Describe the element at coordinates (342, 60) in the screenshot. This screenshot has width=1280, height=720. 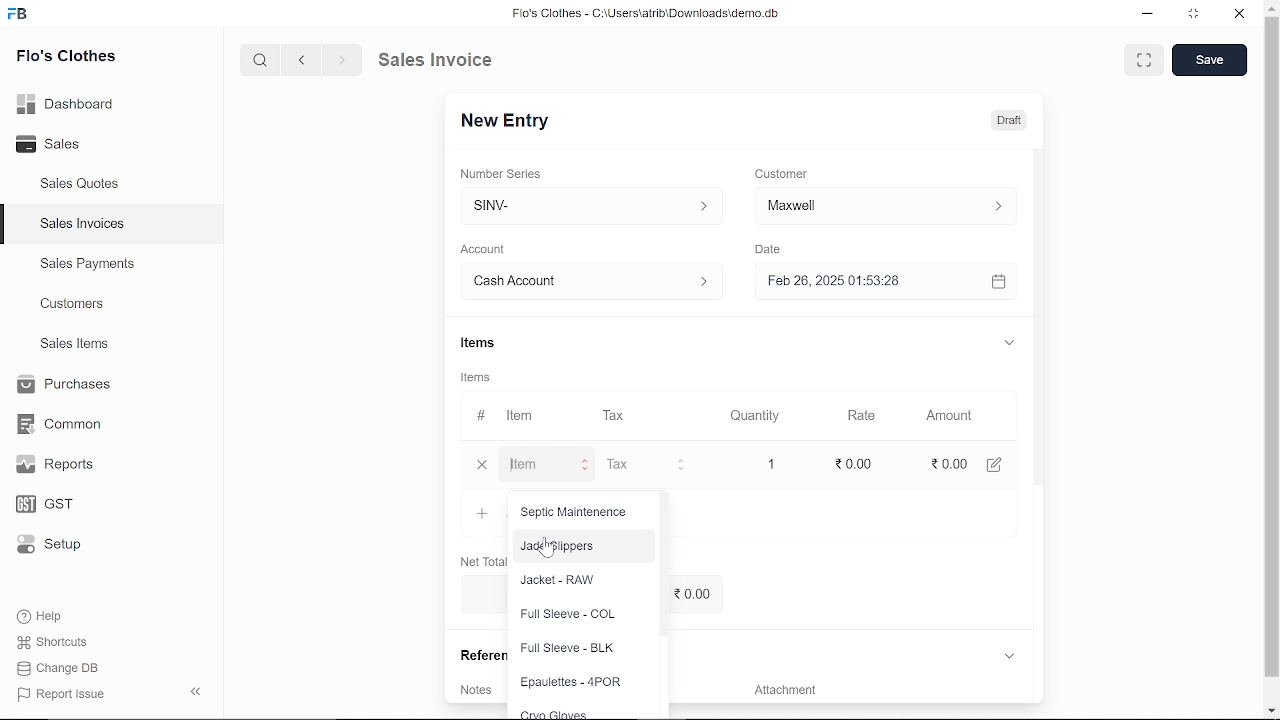
I see `next` at that location.